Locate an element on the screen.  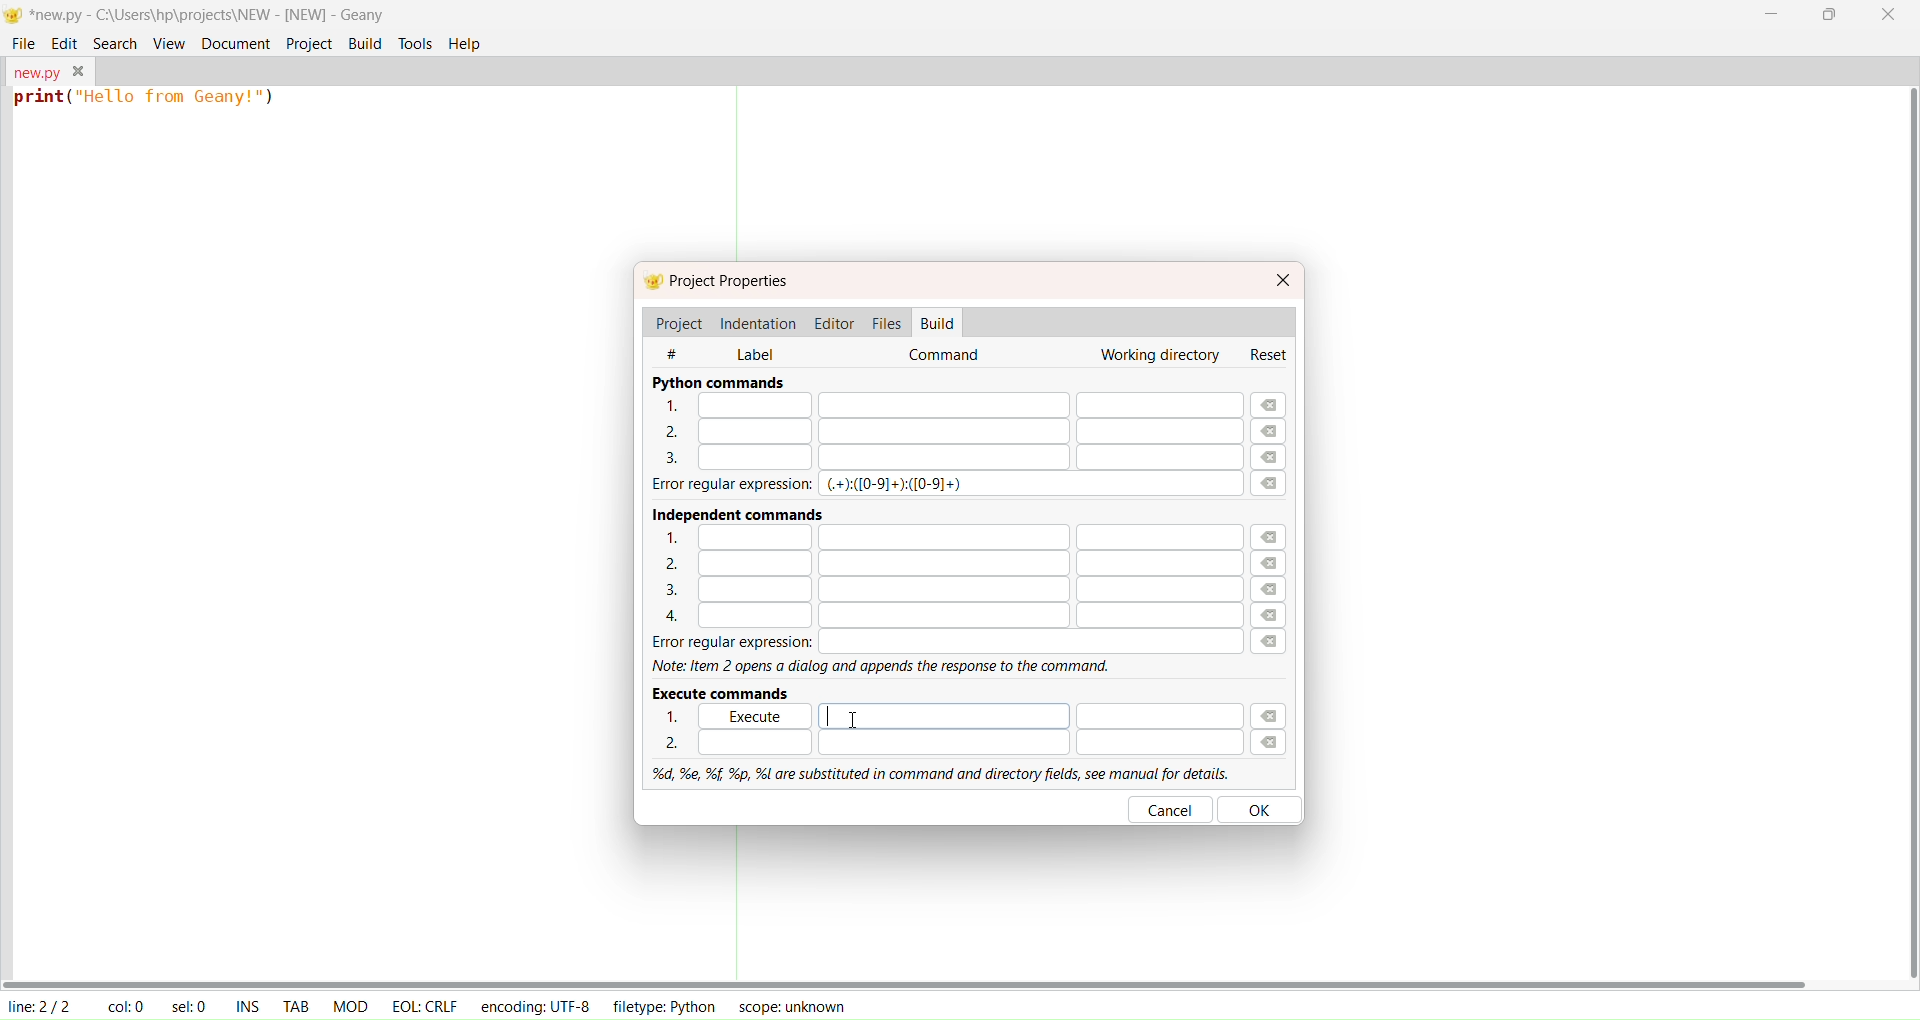
help is located at coordinates (466, 44).